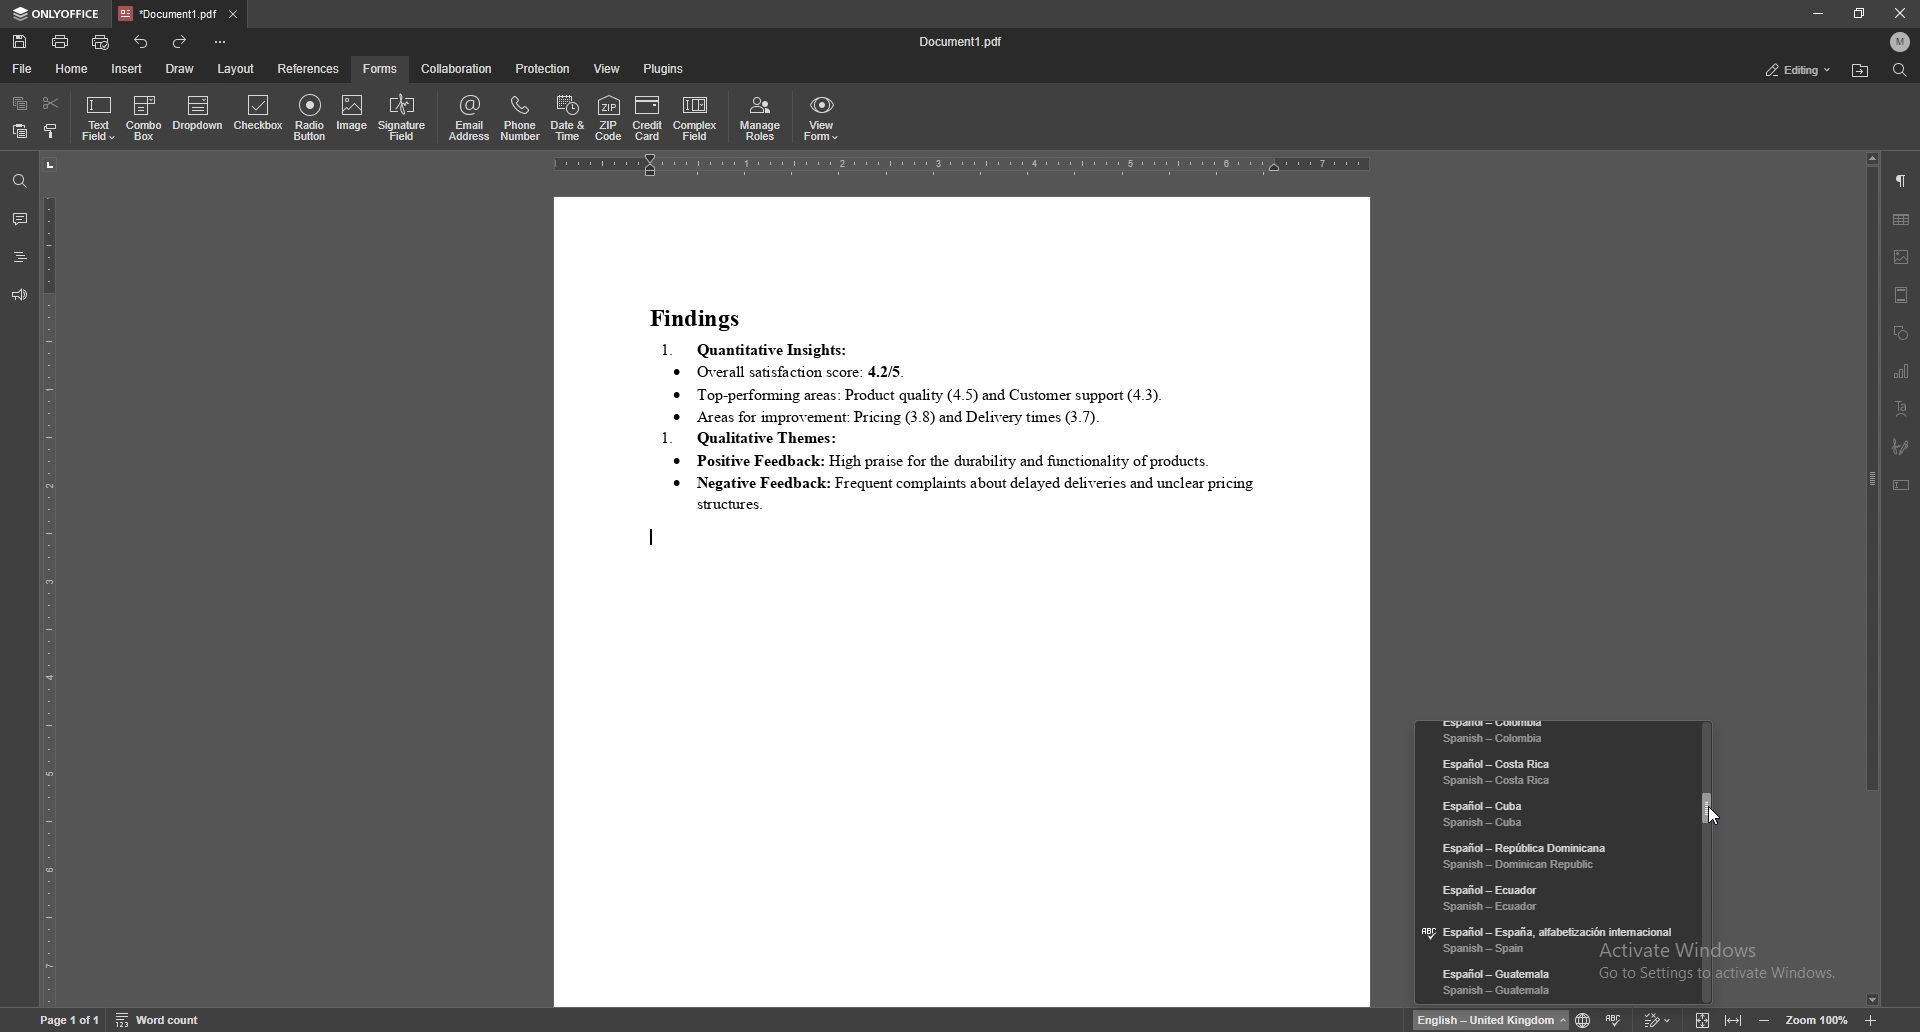  What do you see at coordinates (18, 180) in the screenshot?
I see `find` at bounding box center [18, 180].